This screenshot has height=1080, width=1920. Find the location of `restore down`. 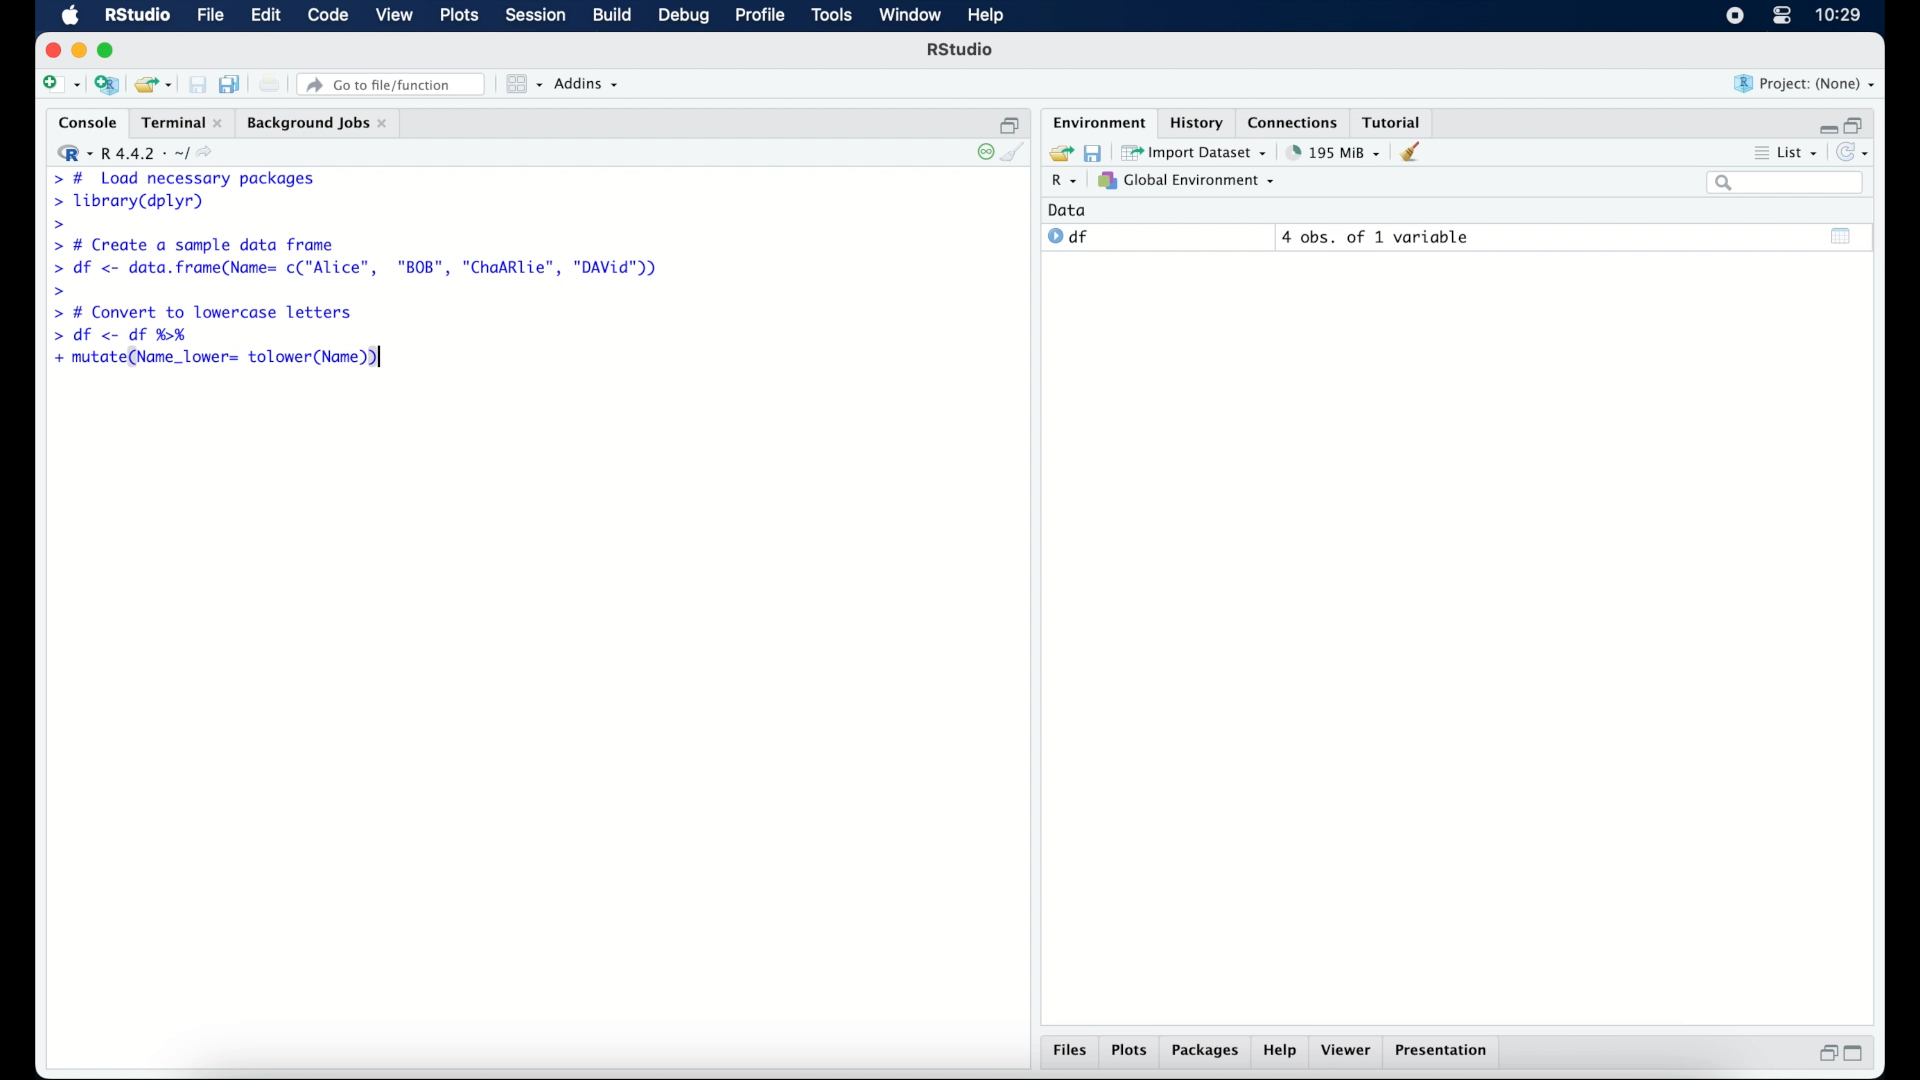

restore down is located at coordinates (1825, 1055).